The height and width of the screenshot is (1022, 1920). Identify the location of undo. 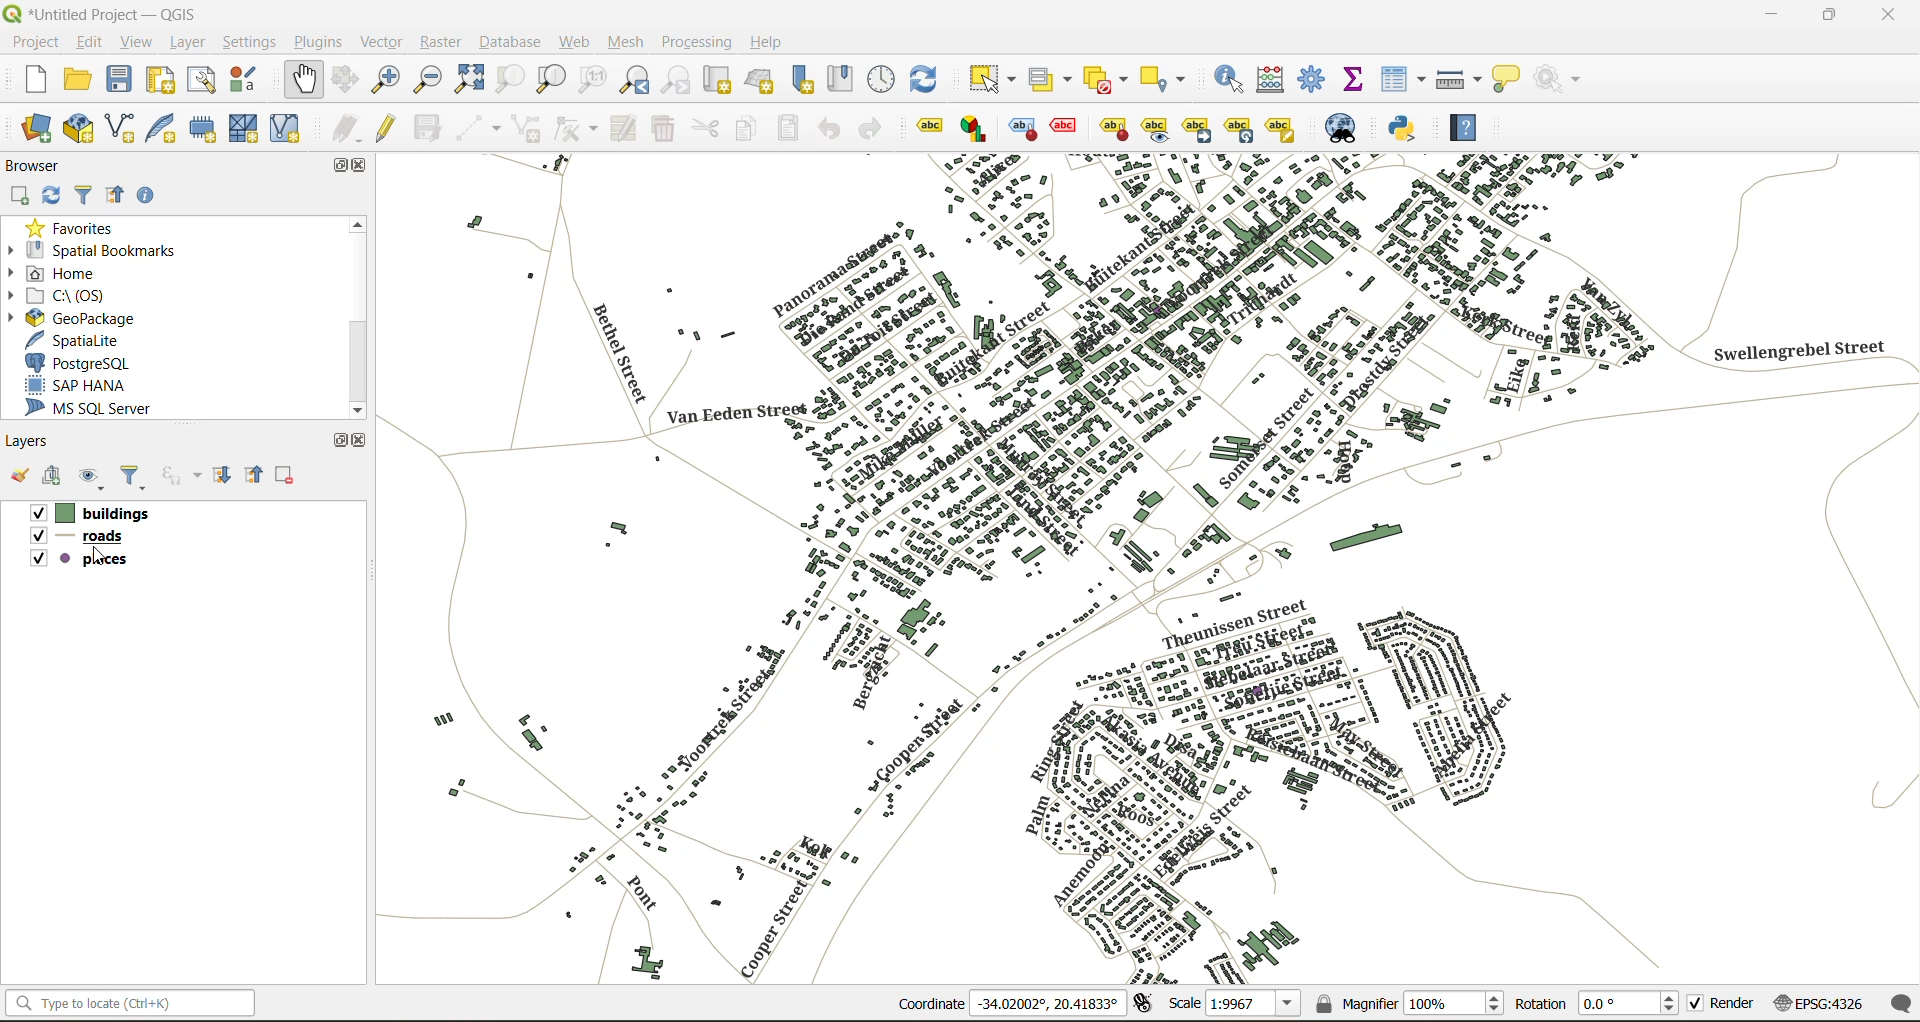
(828, 130).